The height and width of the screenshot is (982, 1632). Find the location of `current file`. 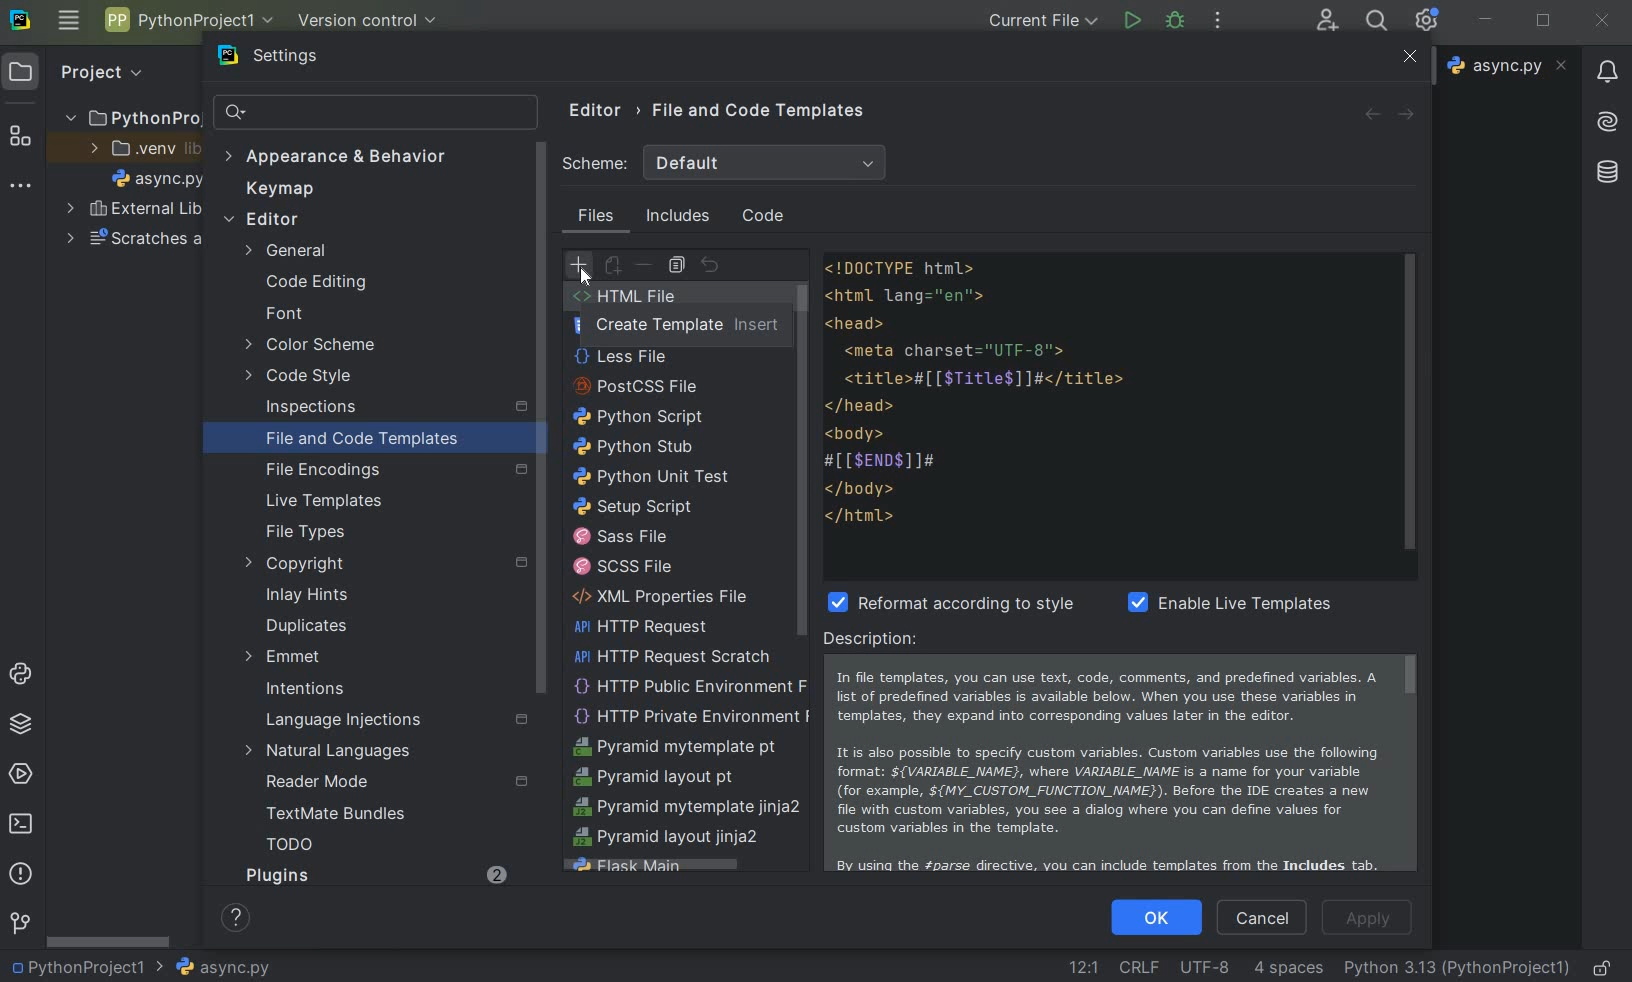

current file is located at coordinates (1041, 22).